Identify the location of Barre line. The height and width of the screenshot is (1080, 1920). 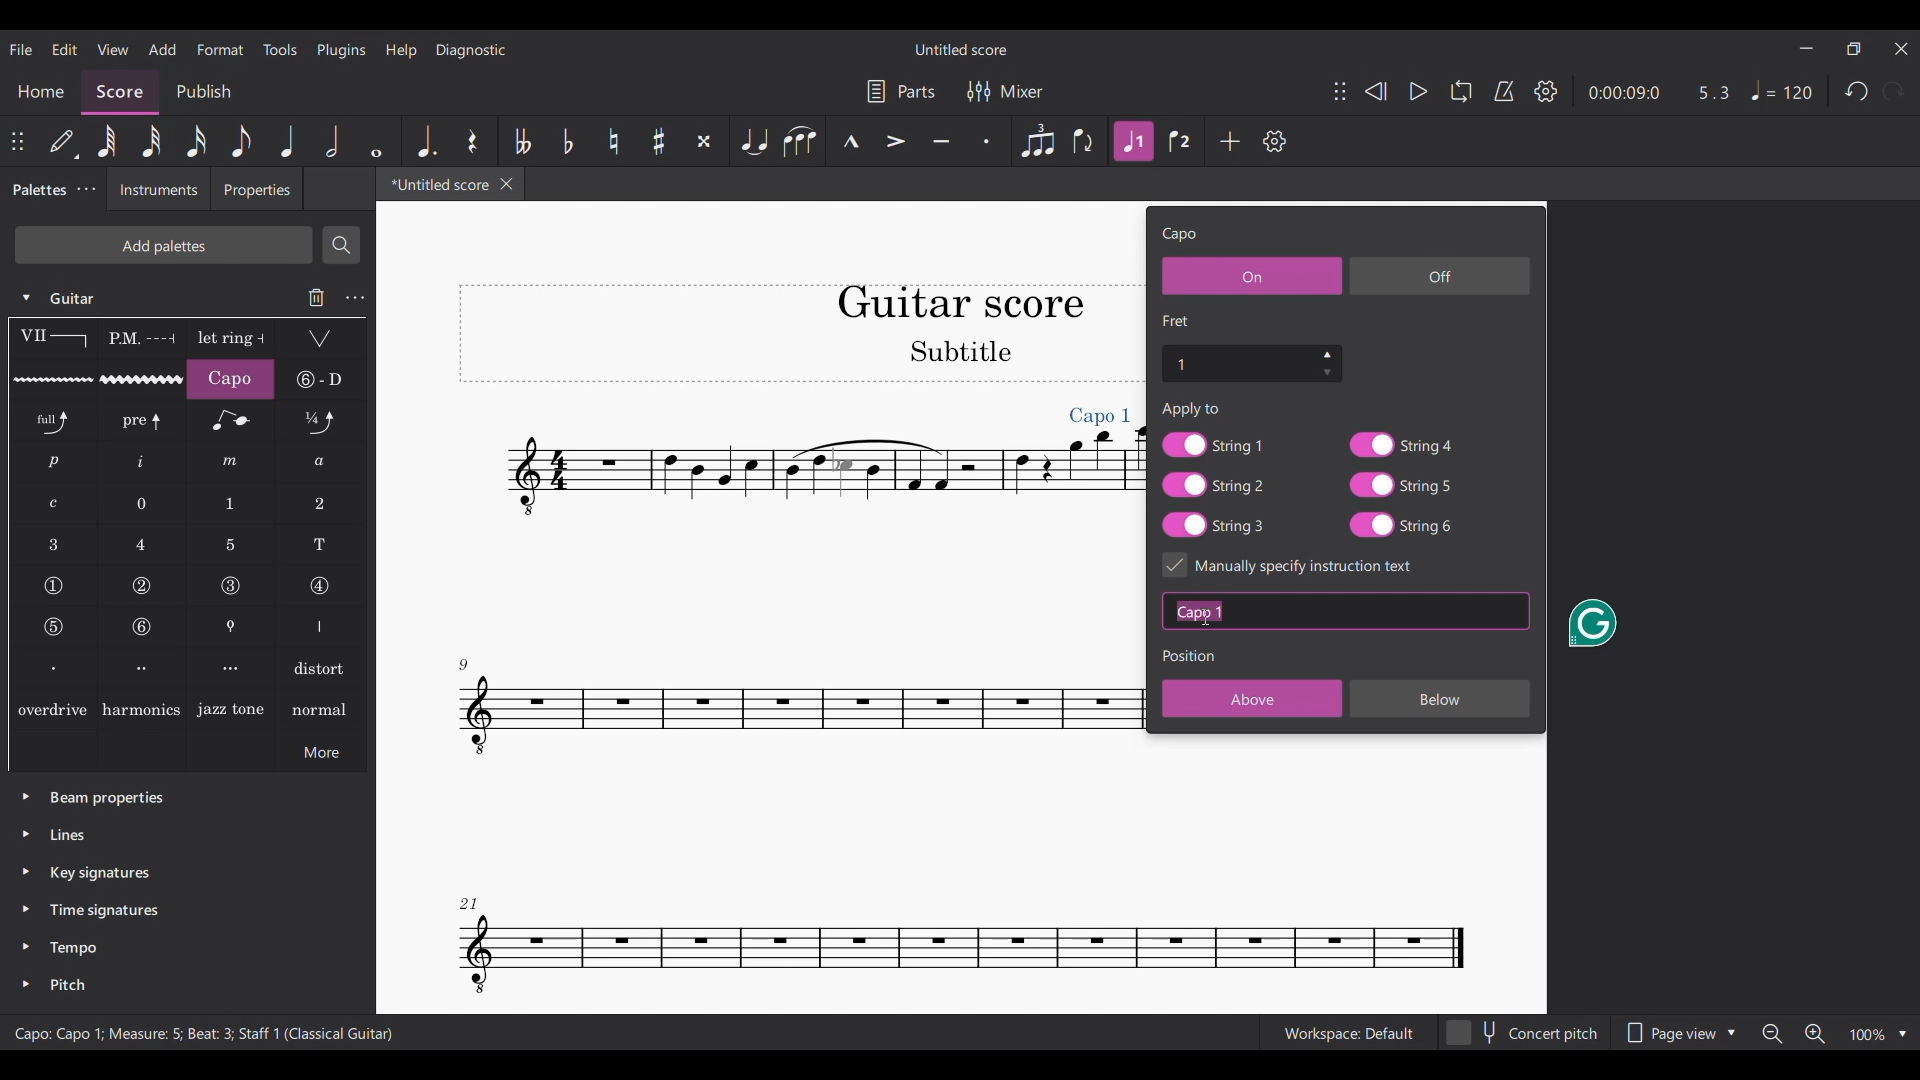
(53, 339).